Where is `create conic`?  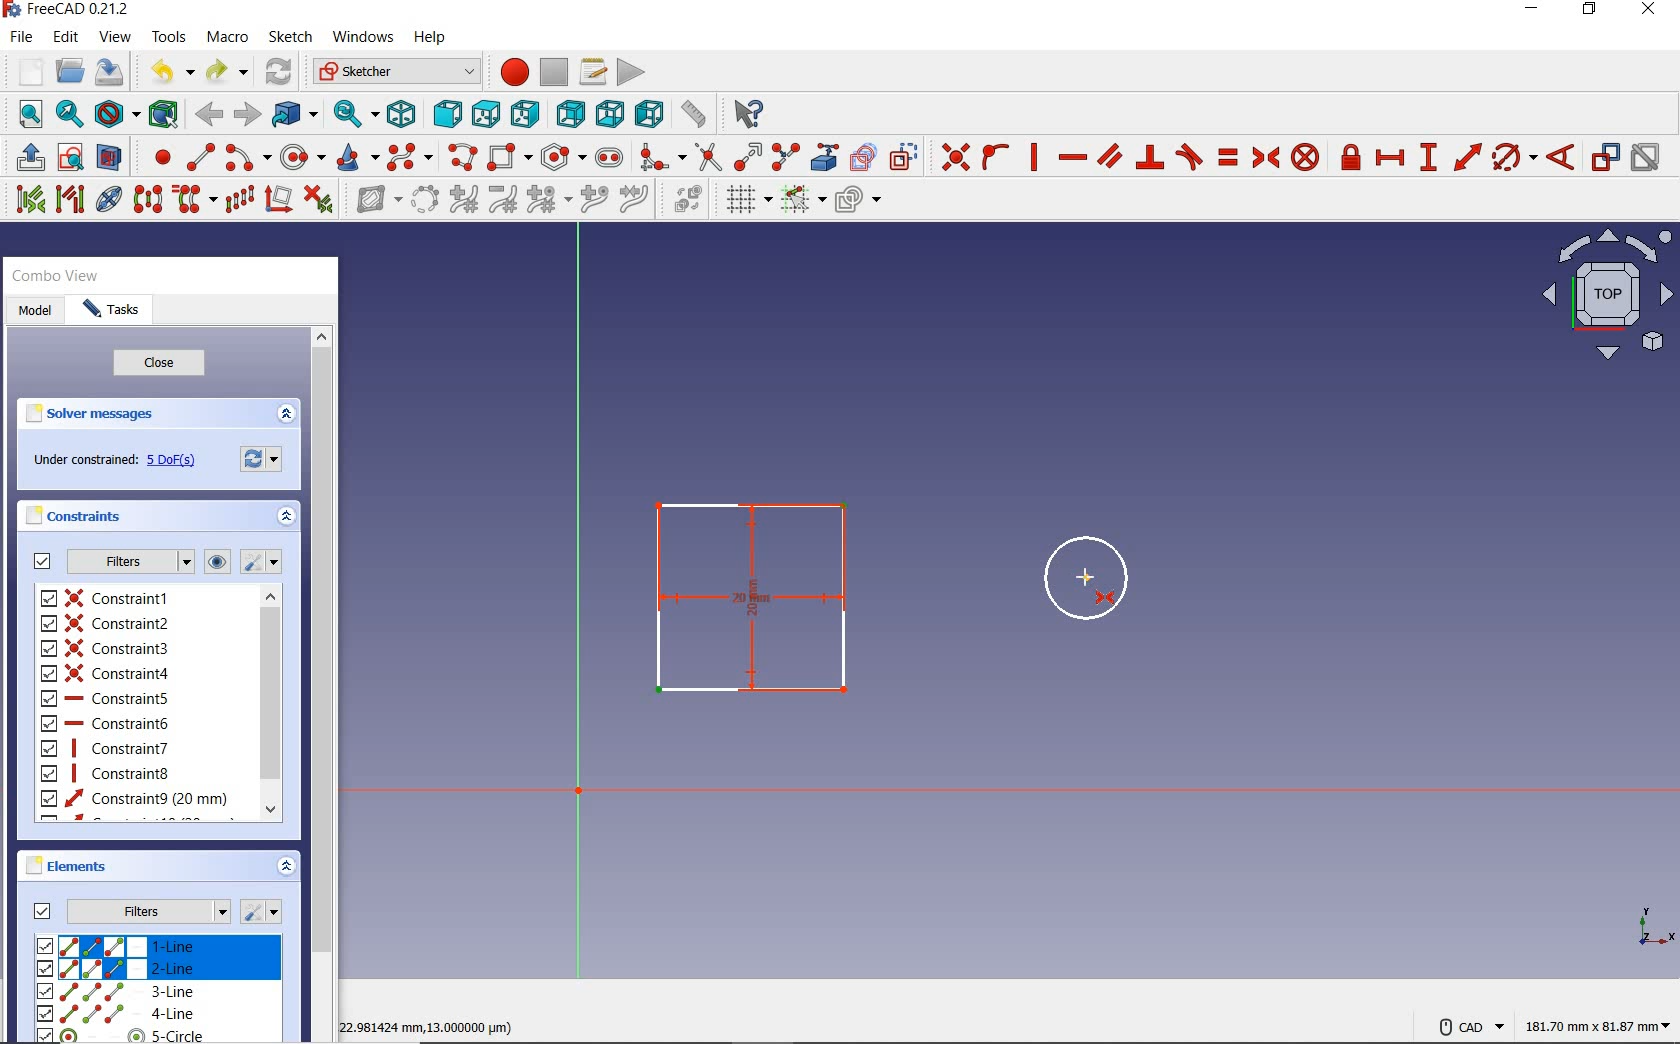 create conic is located at coordinates (358, 158).